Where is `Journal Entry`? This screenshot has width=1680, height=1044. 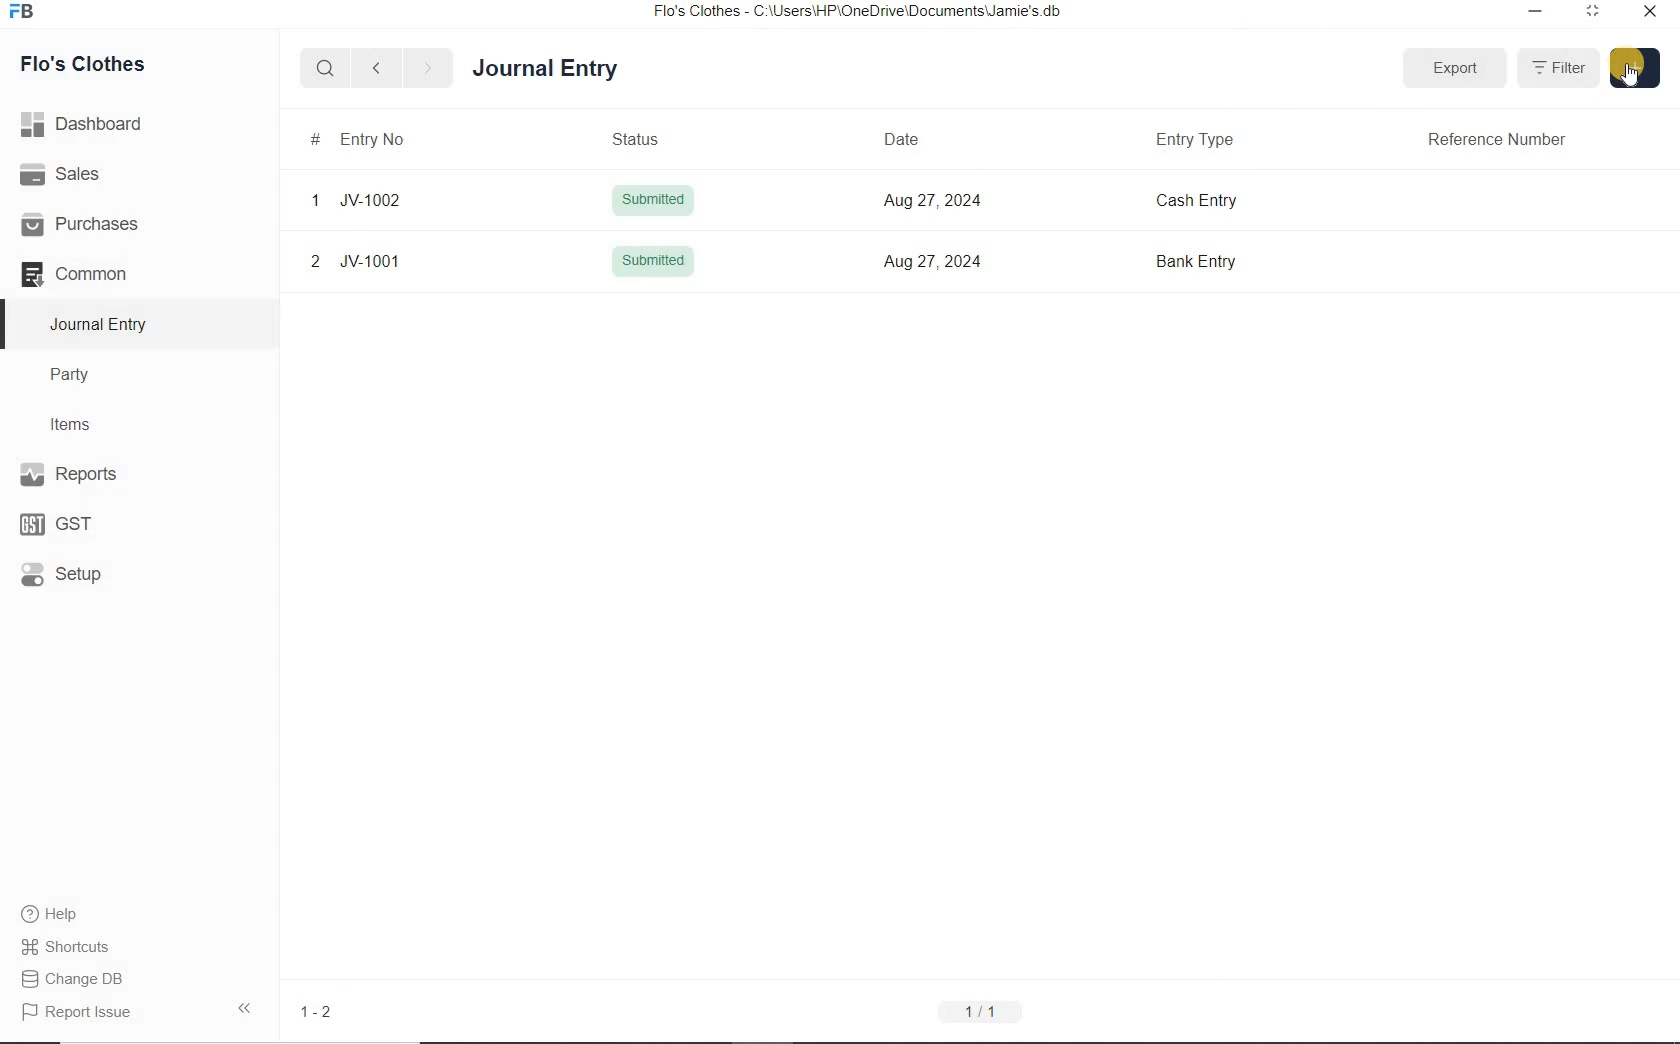
Journal Entry is located at coordinates (581, 66).